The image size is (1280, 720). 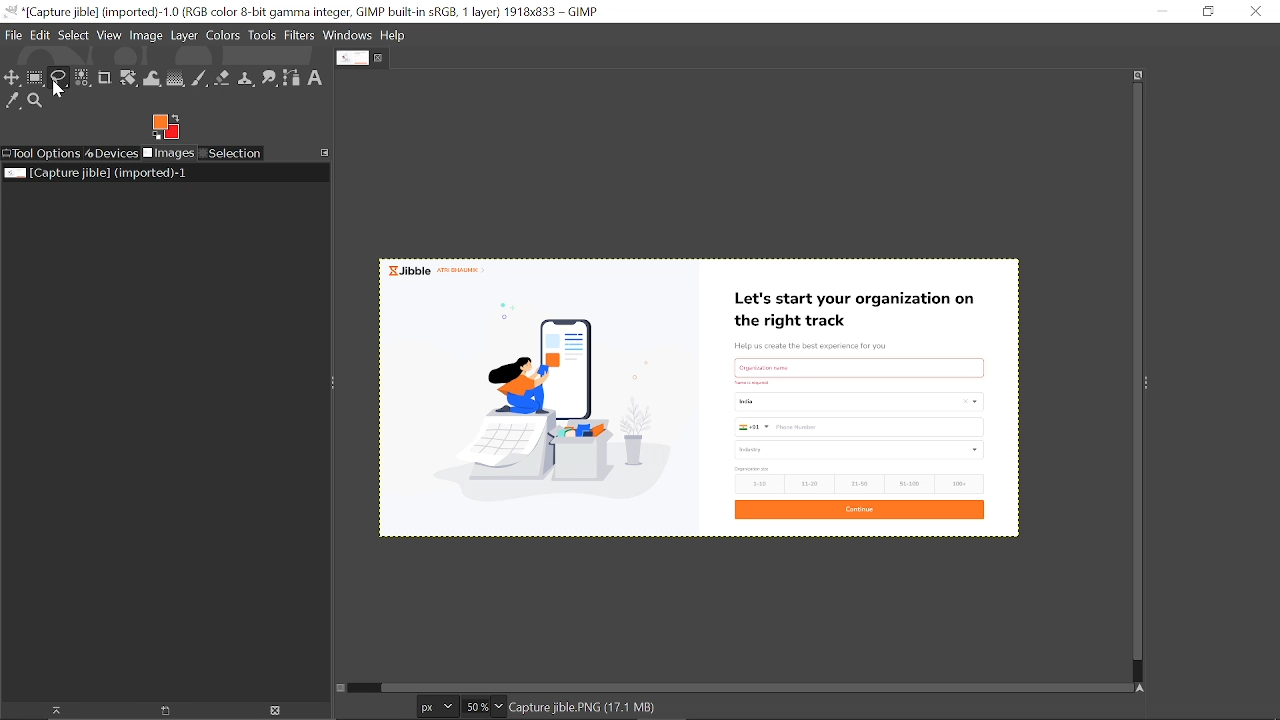 What do you see at coordinates (339, 688) in the screenshot?
I see `Toggle quick mask on/off` at bounding box center [339, 688].